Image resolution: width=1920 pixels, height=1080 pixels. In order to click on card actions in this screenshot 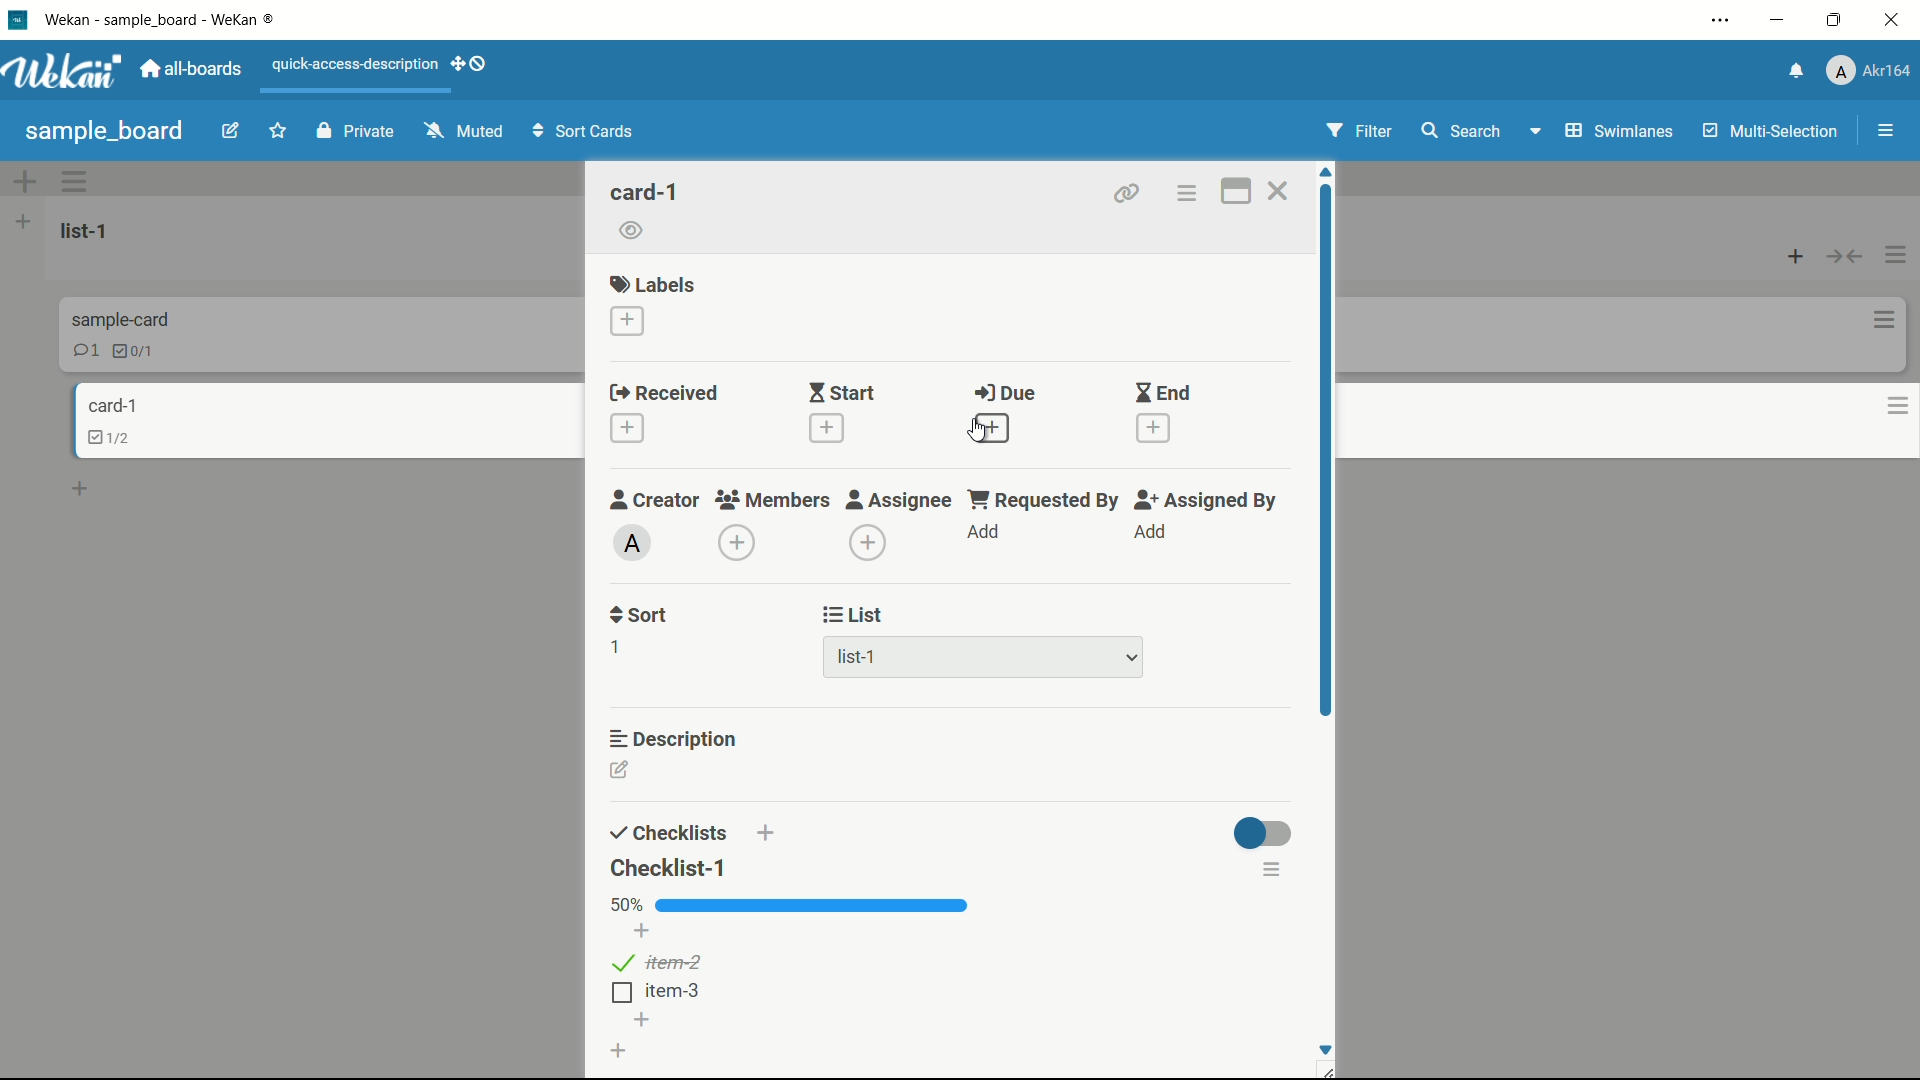, I will do `click(1882, 318)`.